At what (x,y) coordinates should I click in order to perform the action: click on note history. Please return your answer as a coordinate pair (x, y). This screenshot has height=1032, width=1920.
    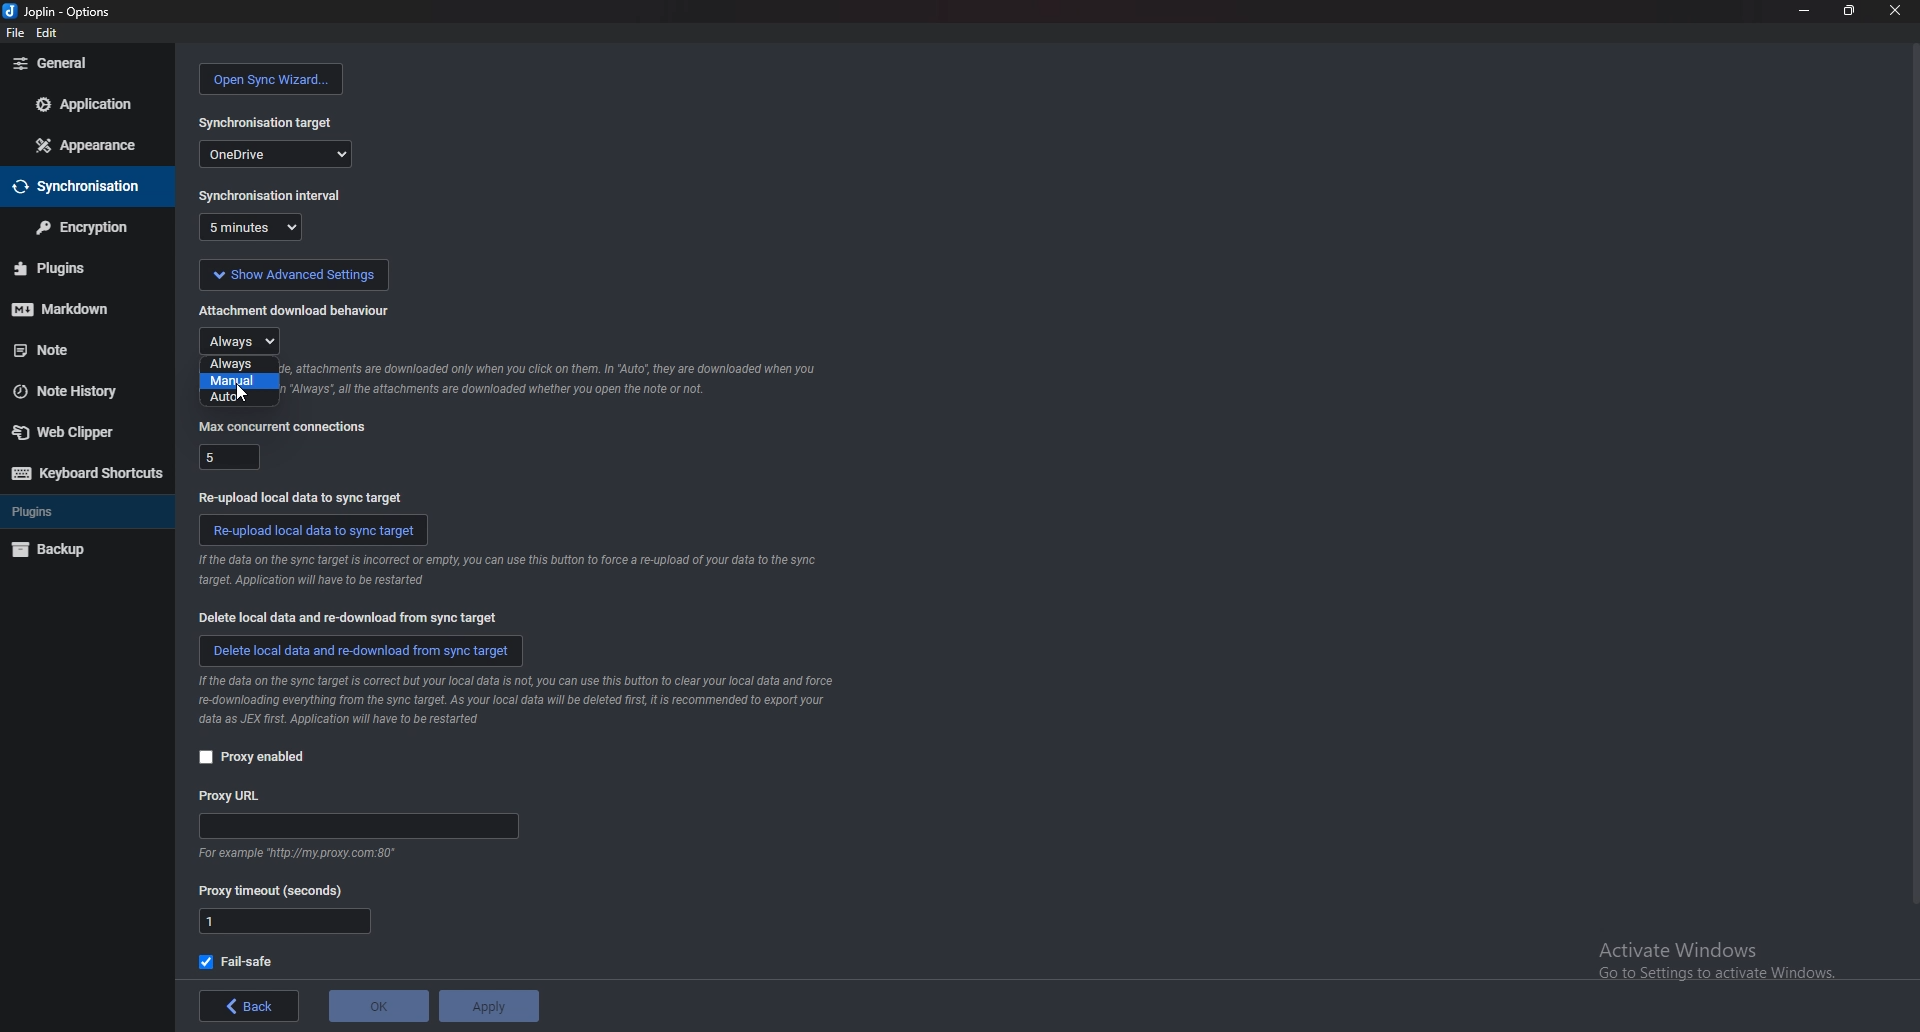
    Looking at the image, I should click on (73, 393).